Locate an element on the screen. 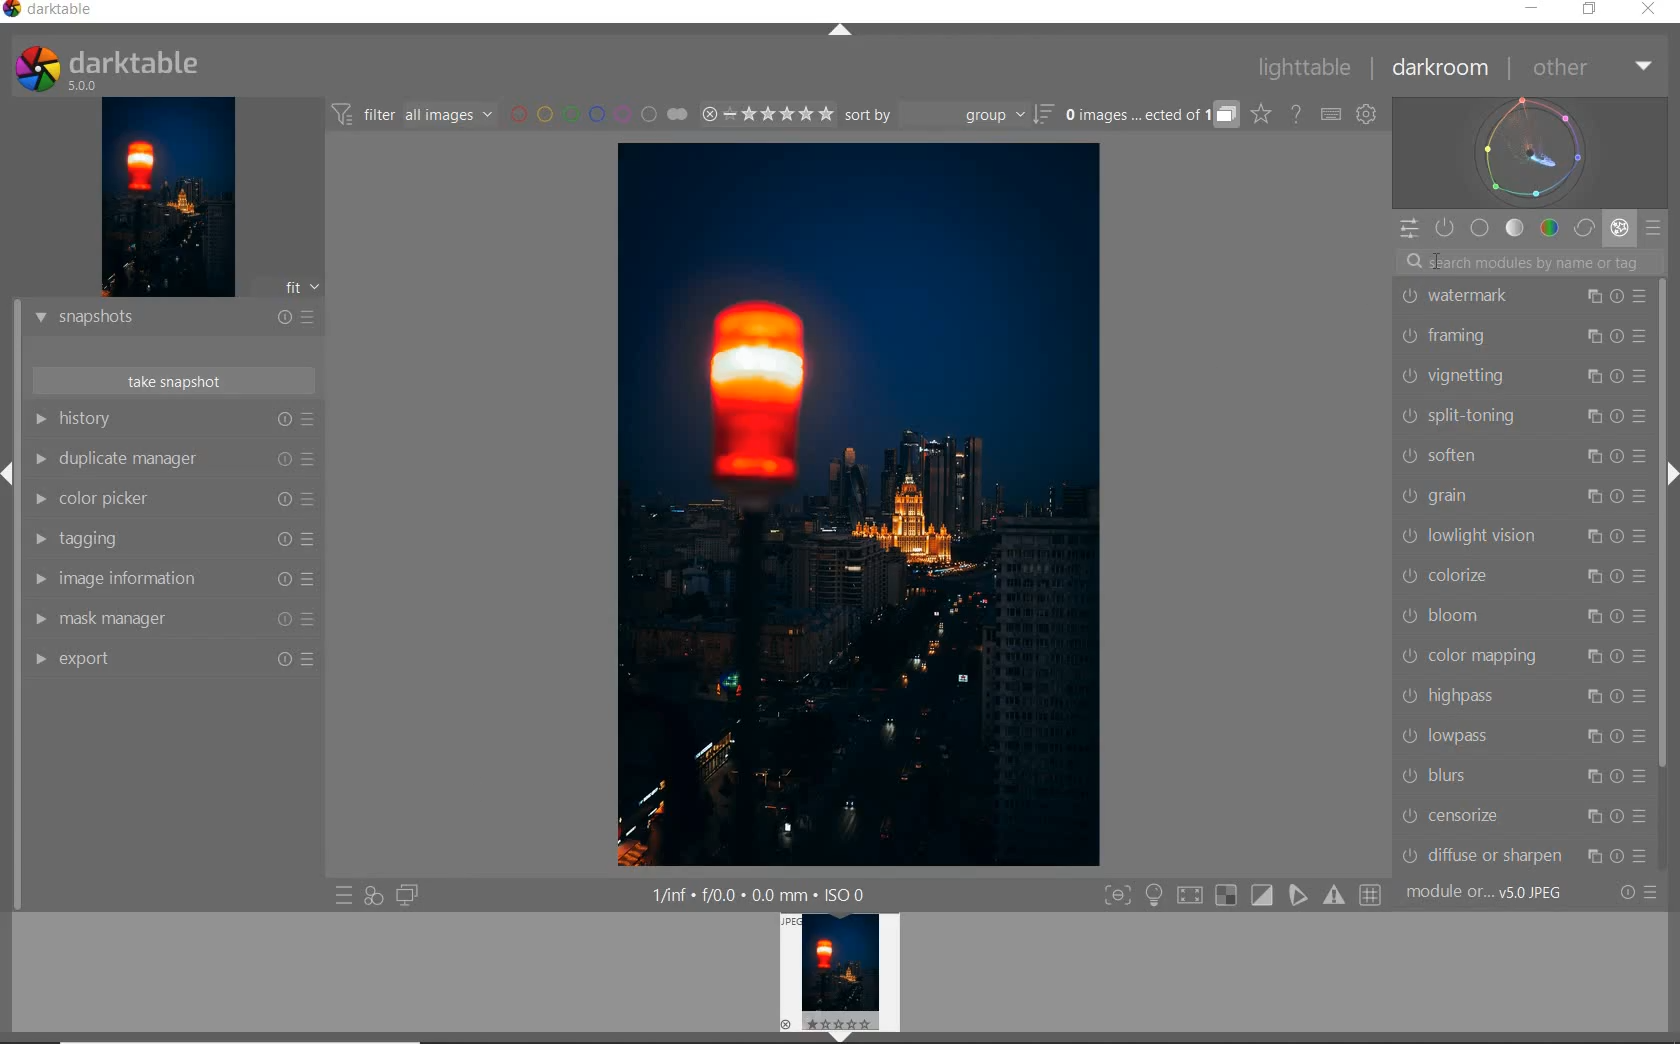  Reset is located at coordinates (1616, 616).